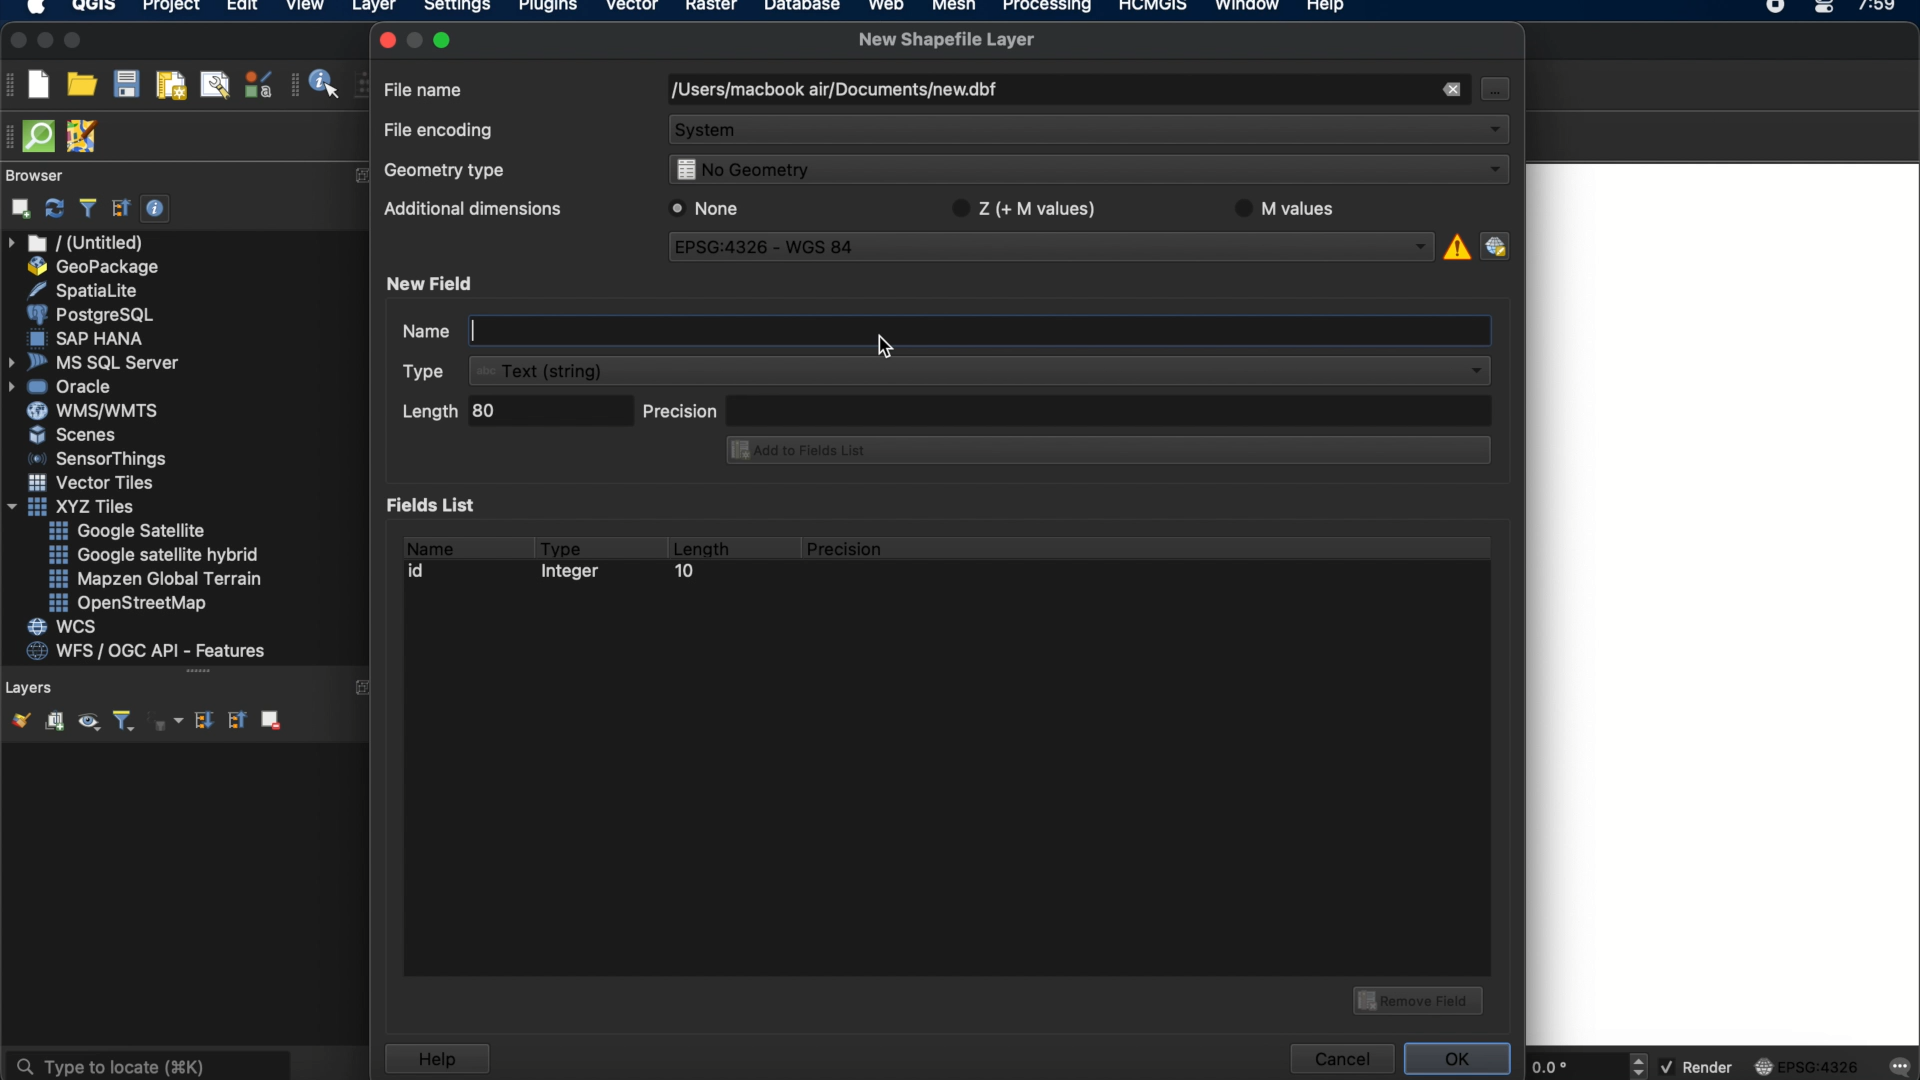 The width and height of the screenshot is (1920, 1080). What do you see at coordinates (374, 10) in the screenshot?
I see `layer` at bounding box center [374, 10].